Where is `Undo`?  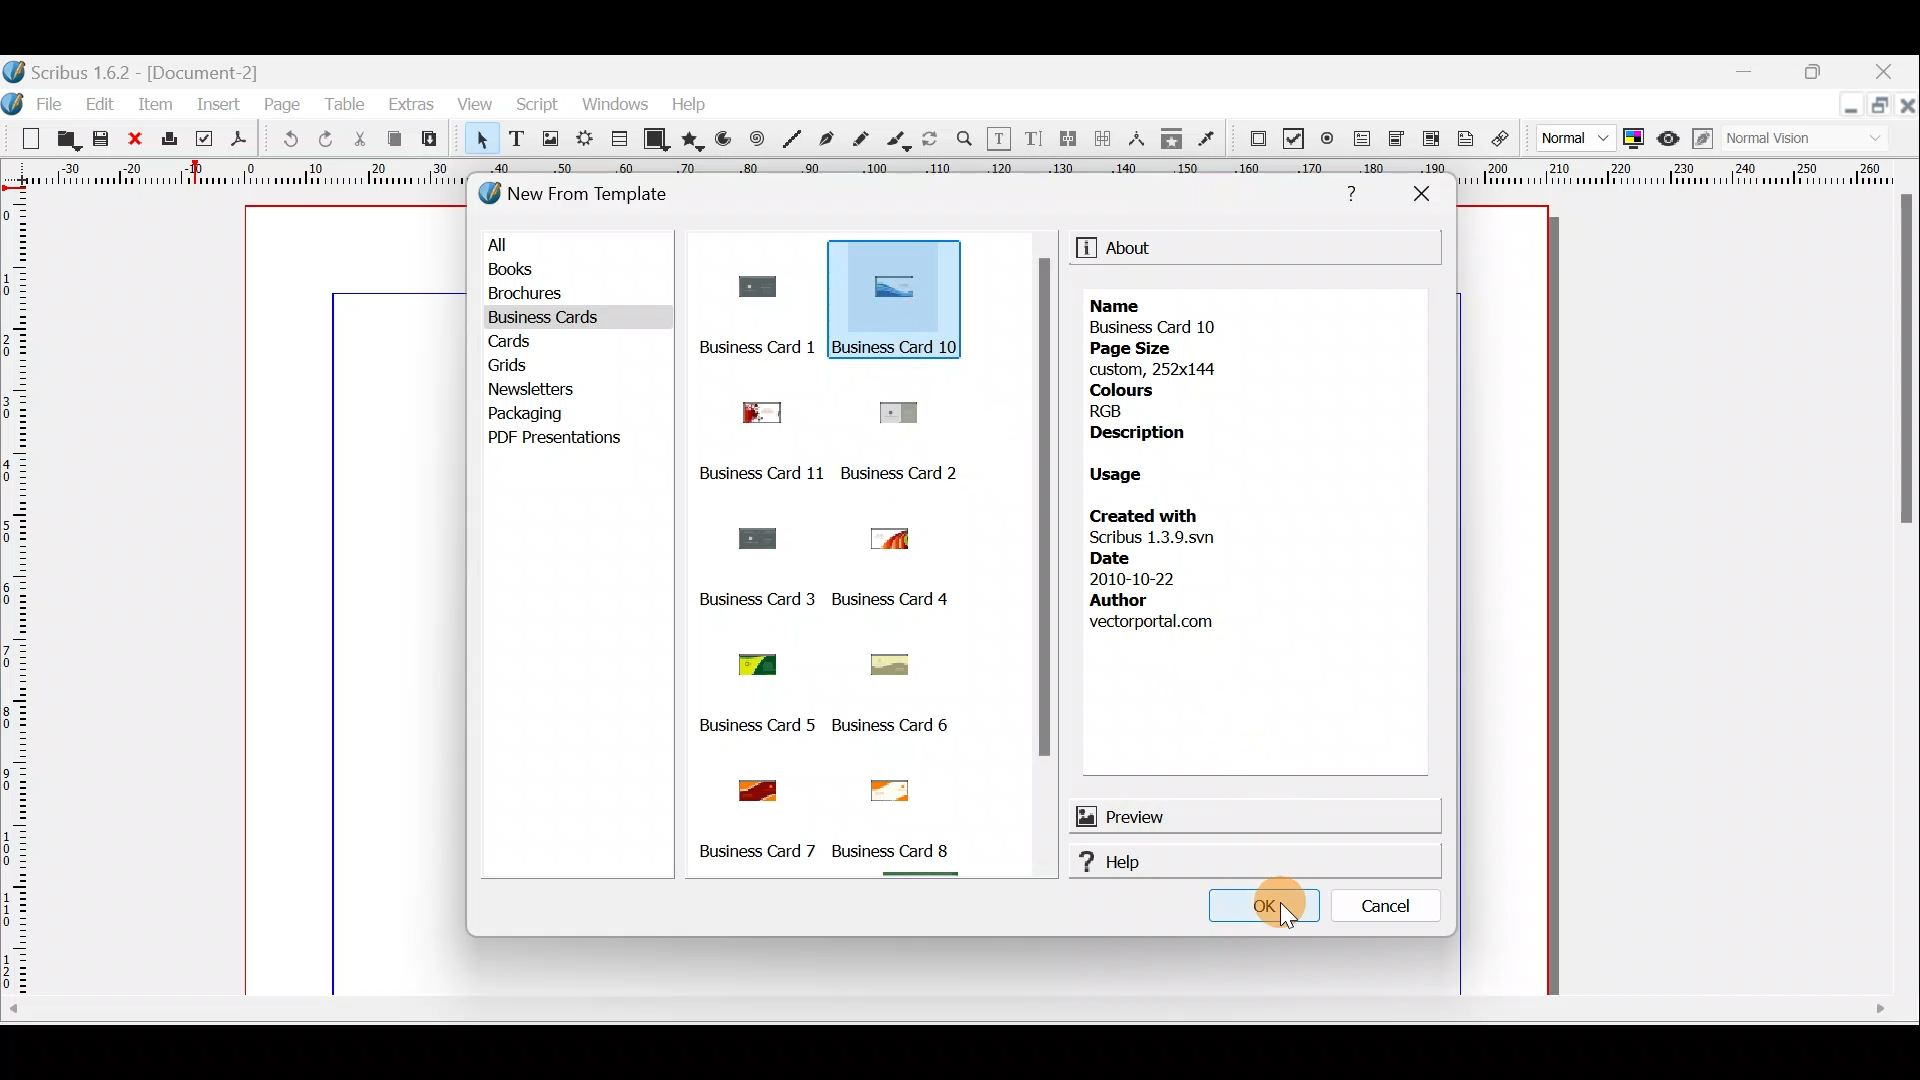 Undo is located at coordinates (290, 140).